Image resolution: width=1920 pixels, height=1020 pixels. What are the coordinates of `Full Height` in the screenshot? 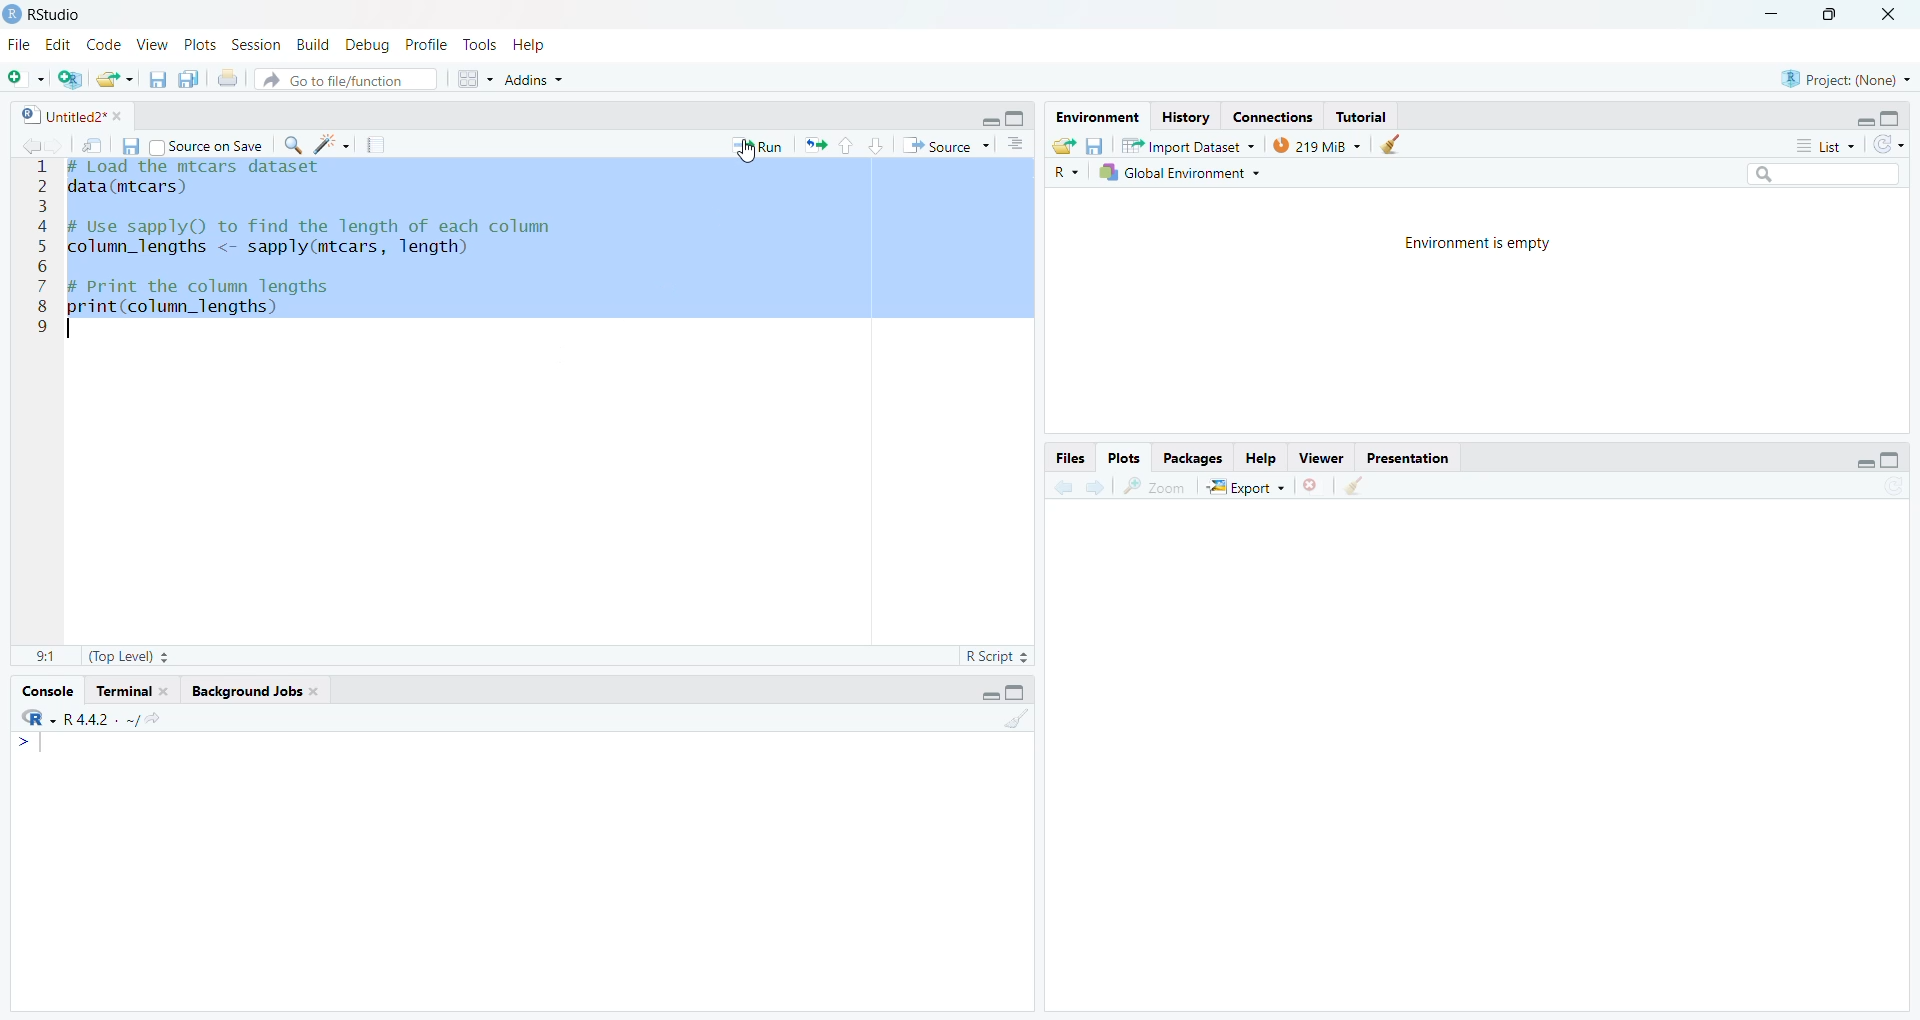 It's located at (1891, 117).